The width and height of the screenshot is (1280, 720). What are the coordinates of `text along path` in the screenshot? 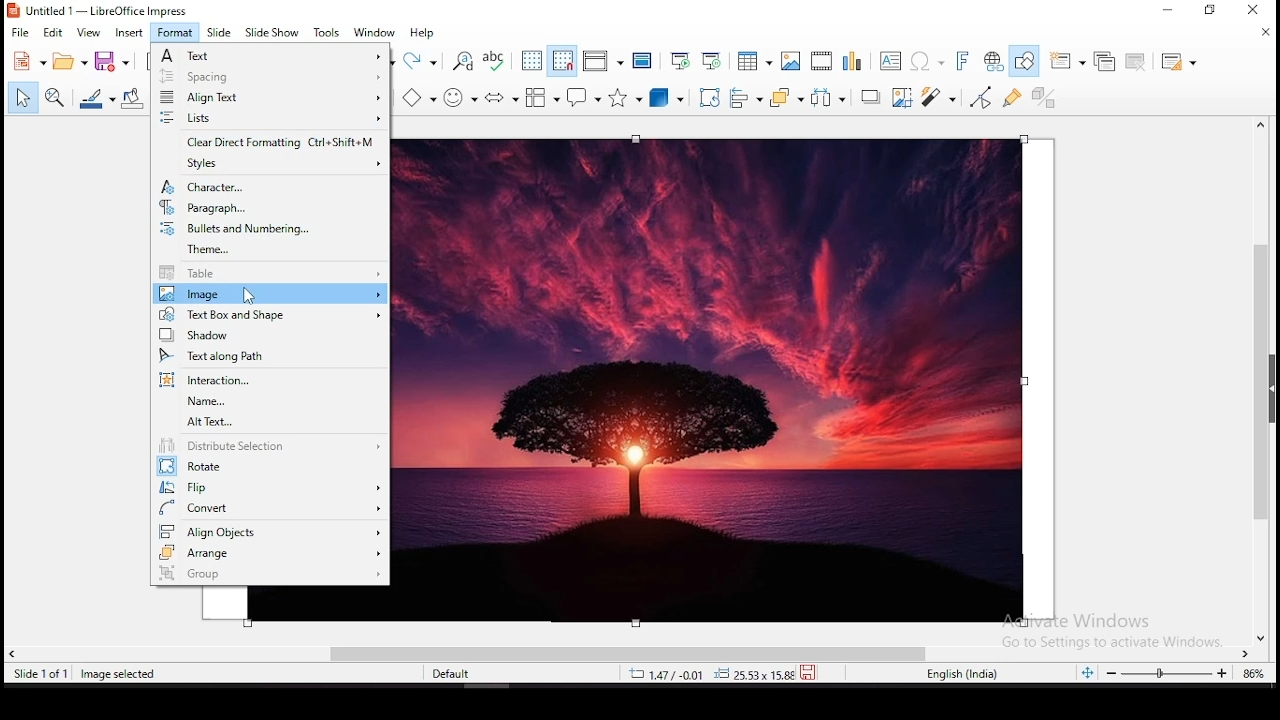 It's located at (268, 356).